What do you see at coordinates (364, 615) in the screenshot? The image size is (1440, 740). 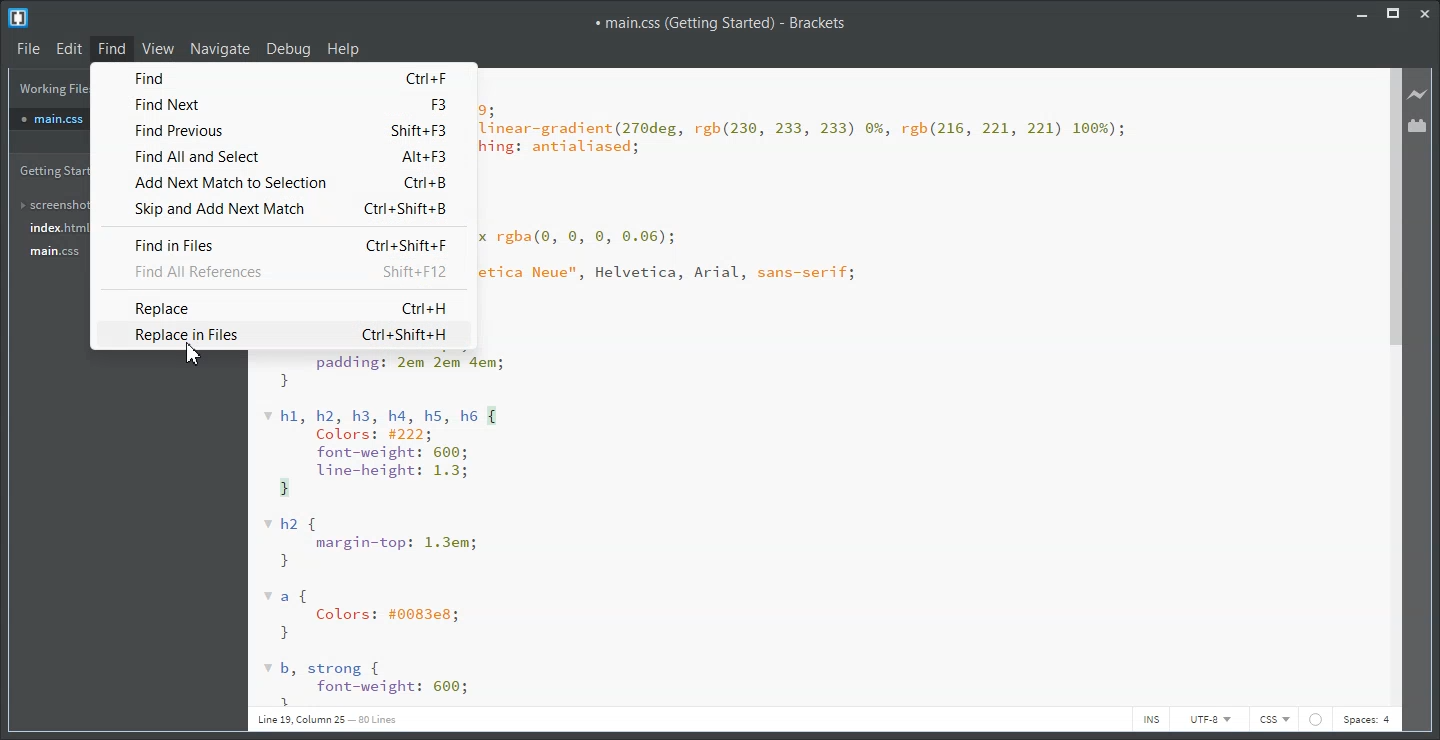 I see `a{
Colors: #00838;
}` at bounding box center [364, 615].